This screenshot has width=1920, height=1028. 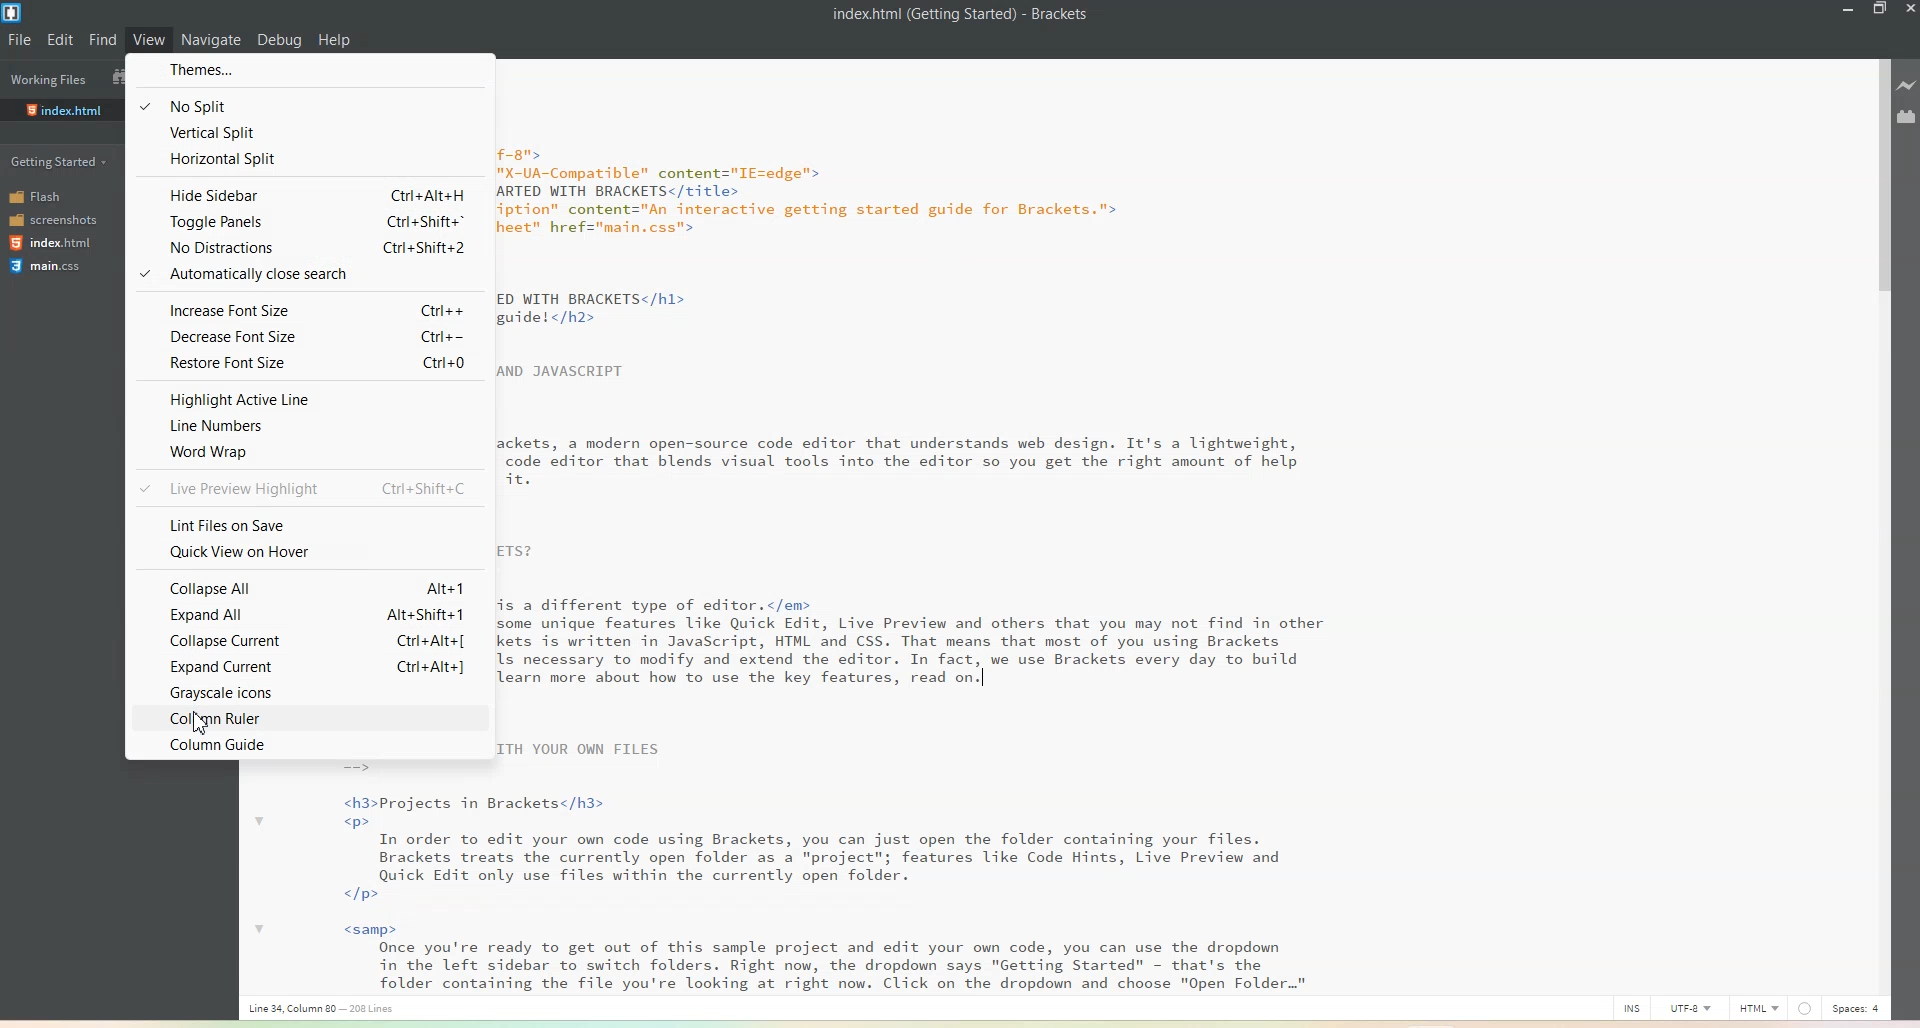 What do you see at coordinates (310, 524) in the screenshot?
I see `Lint Files on Save` at bounding box center [310, 524].